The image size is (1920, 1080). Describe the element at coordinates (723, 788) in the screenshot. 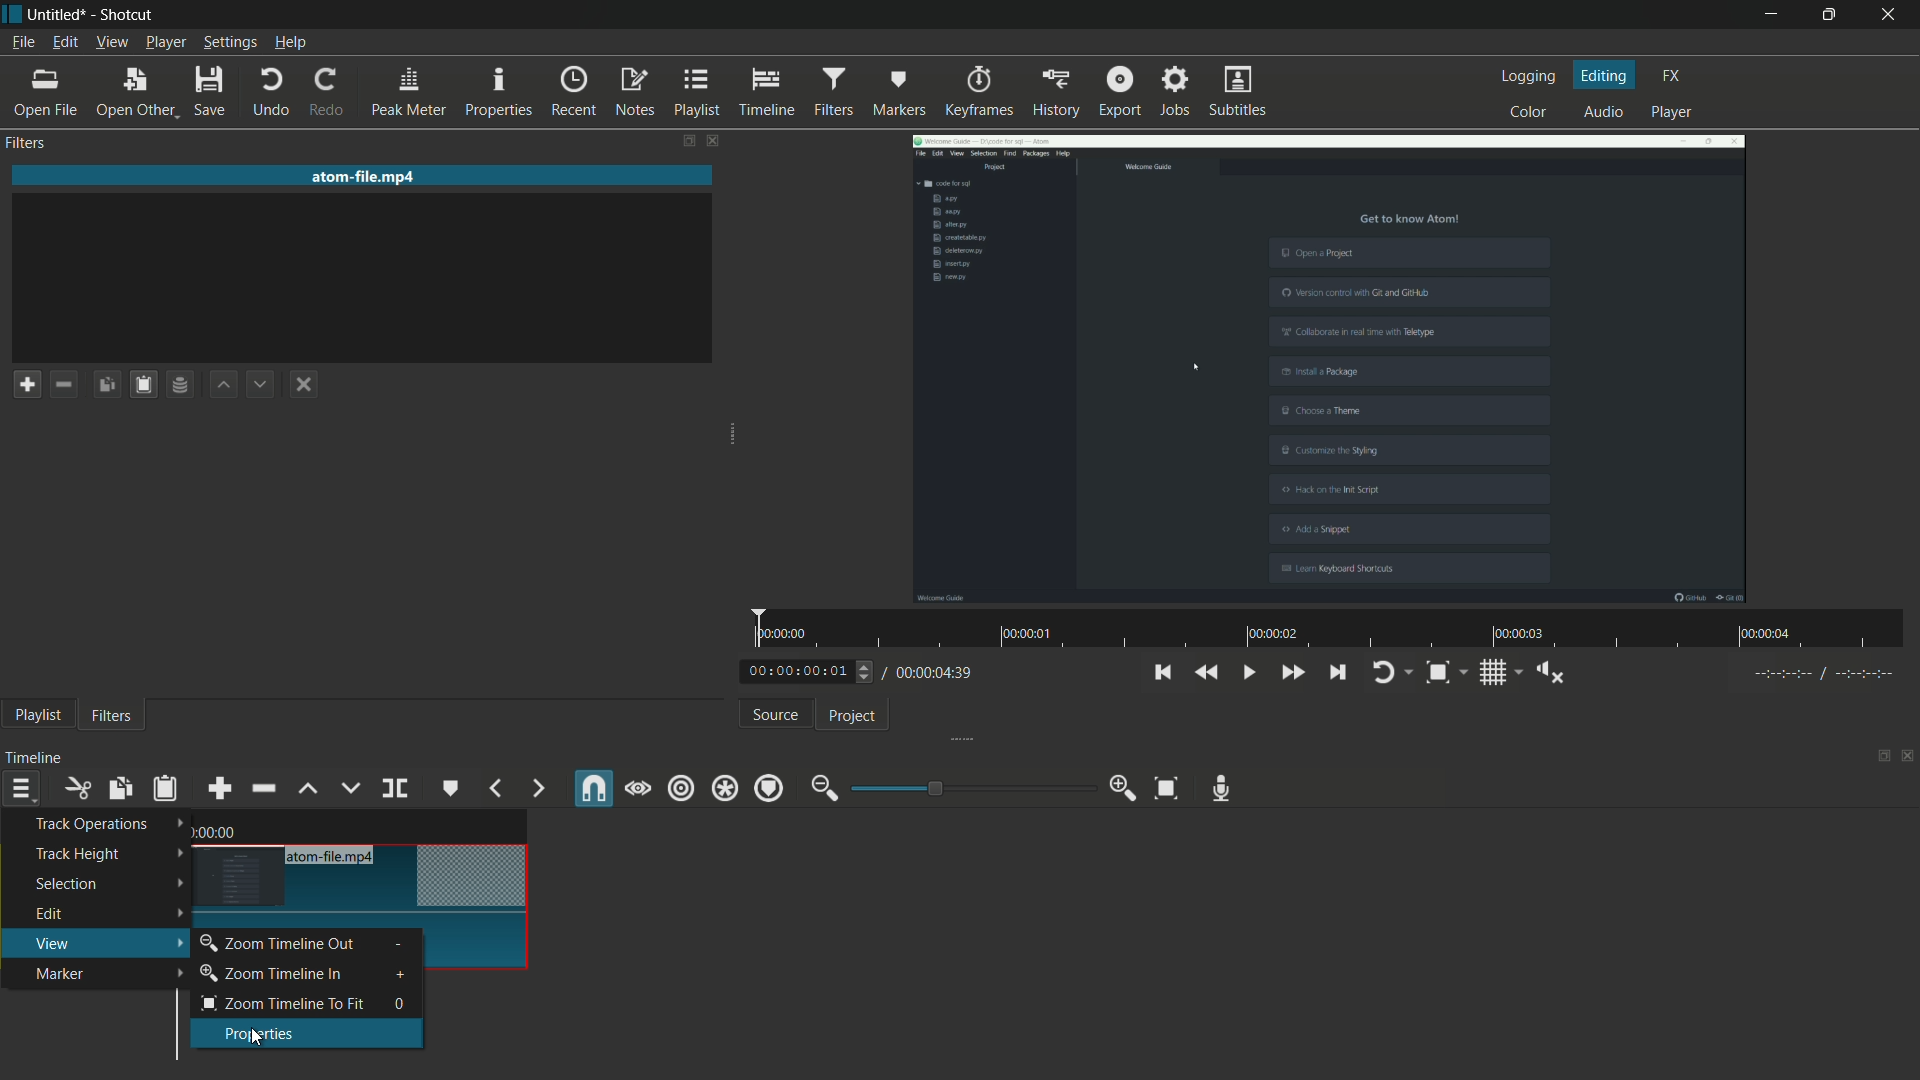

I see `ripple all tracks` at that location.